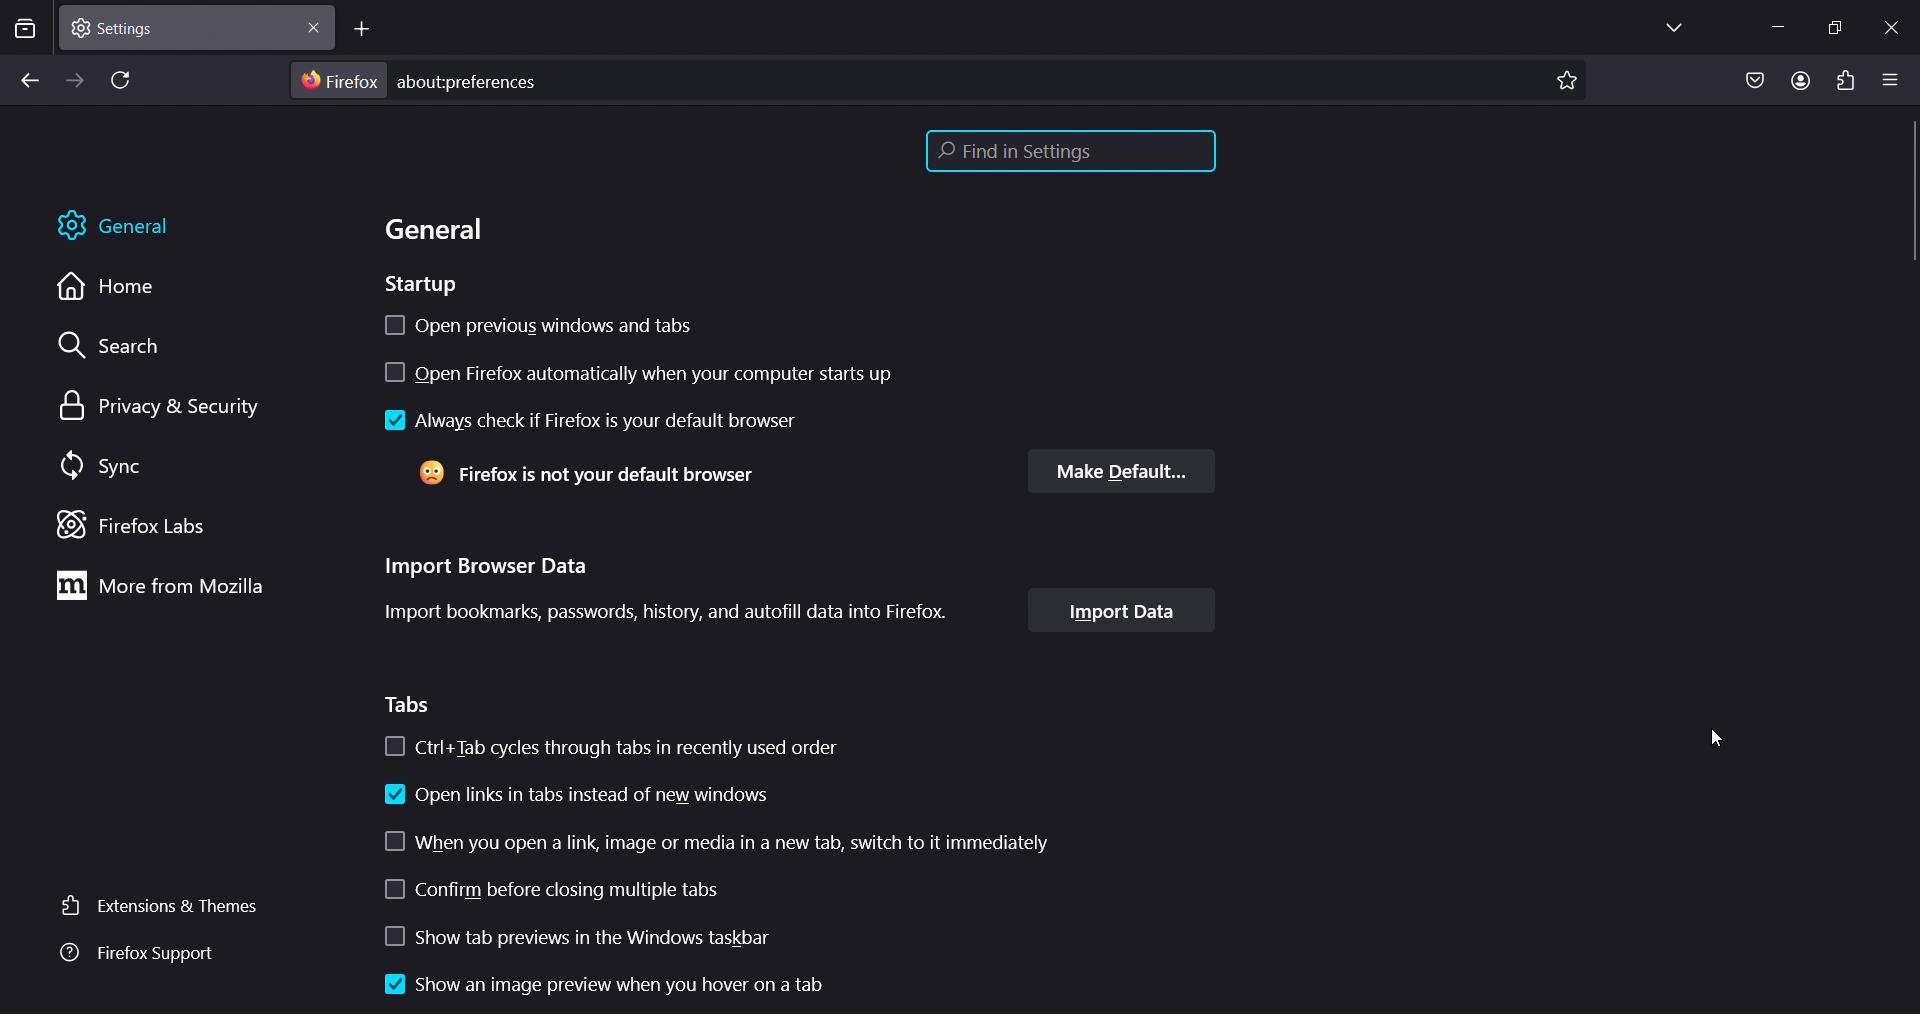 This screenshot has height=1014, width=1920. Describe the element at coordinates (586, 795) in the screenshot. I see `open links instead of new windows` at that location.